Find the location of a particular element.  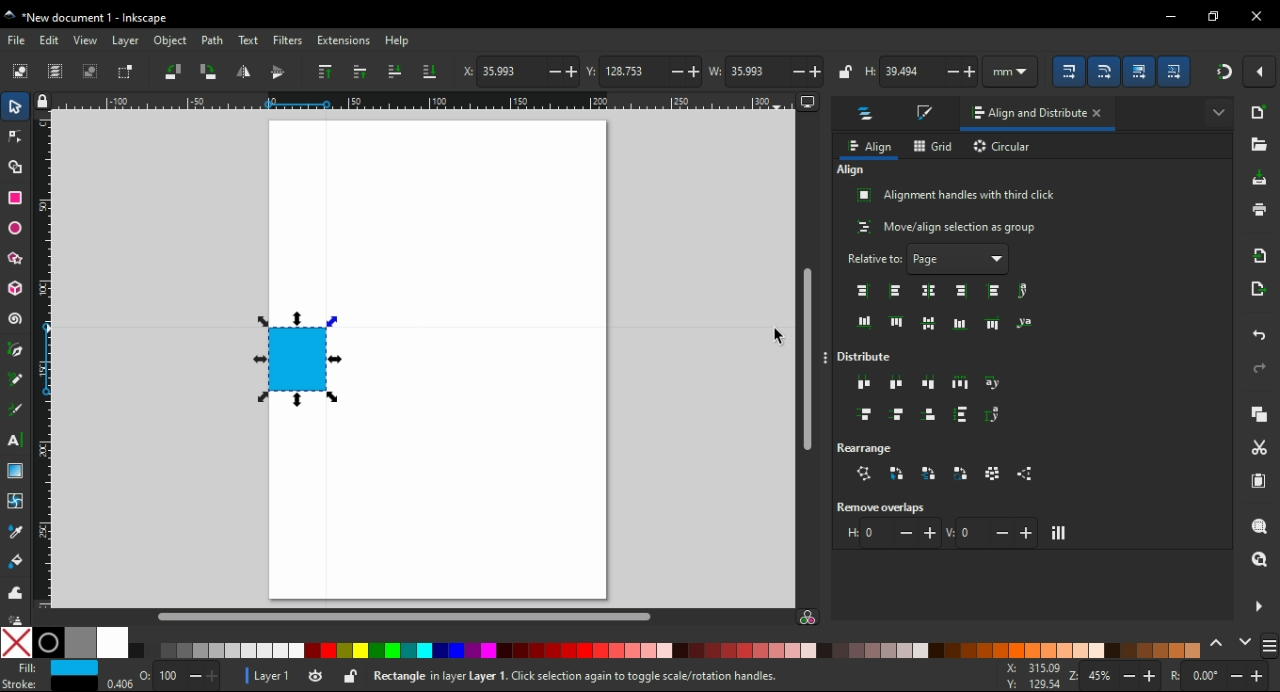

distribute vertically with even spacing between centers is located at coordinates (897, 414).